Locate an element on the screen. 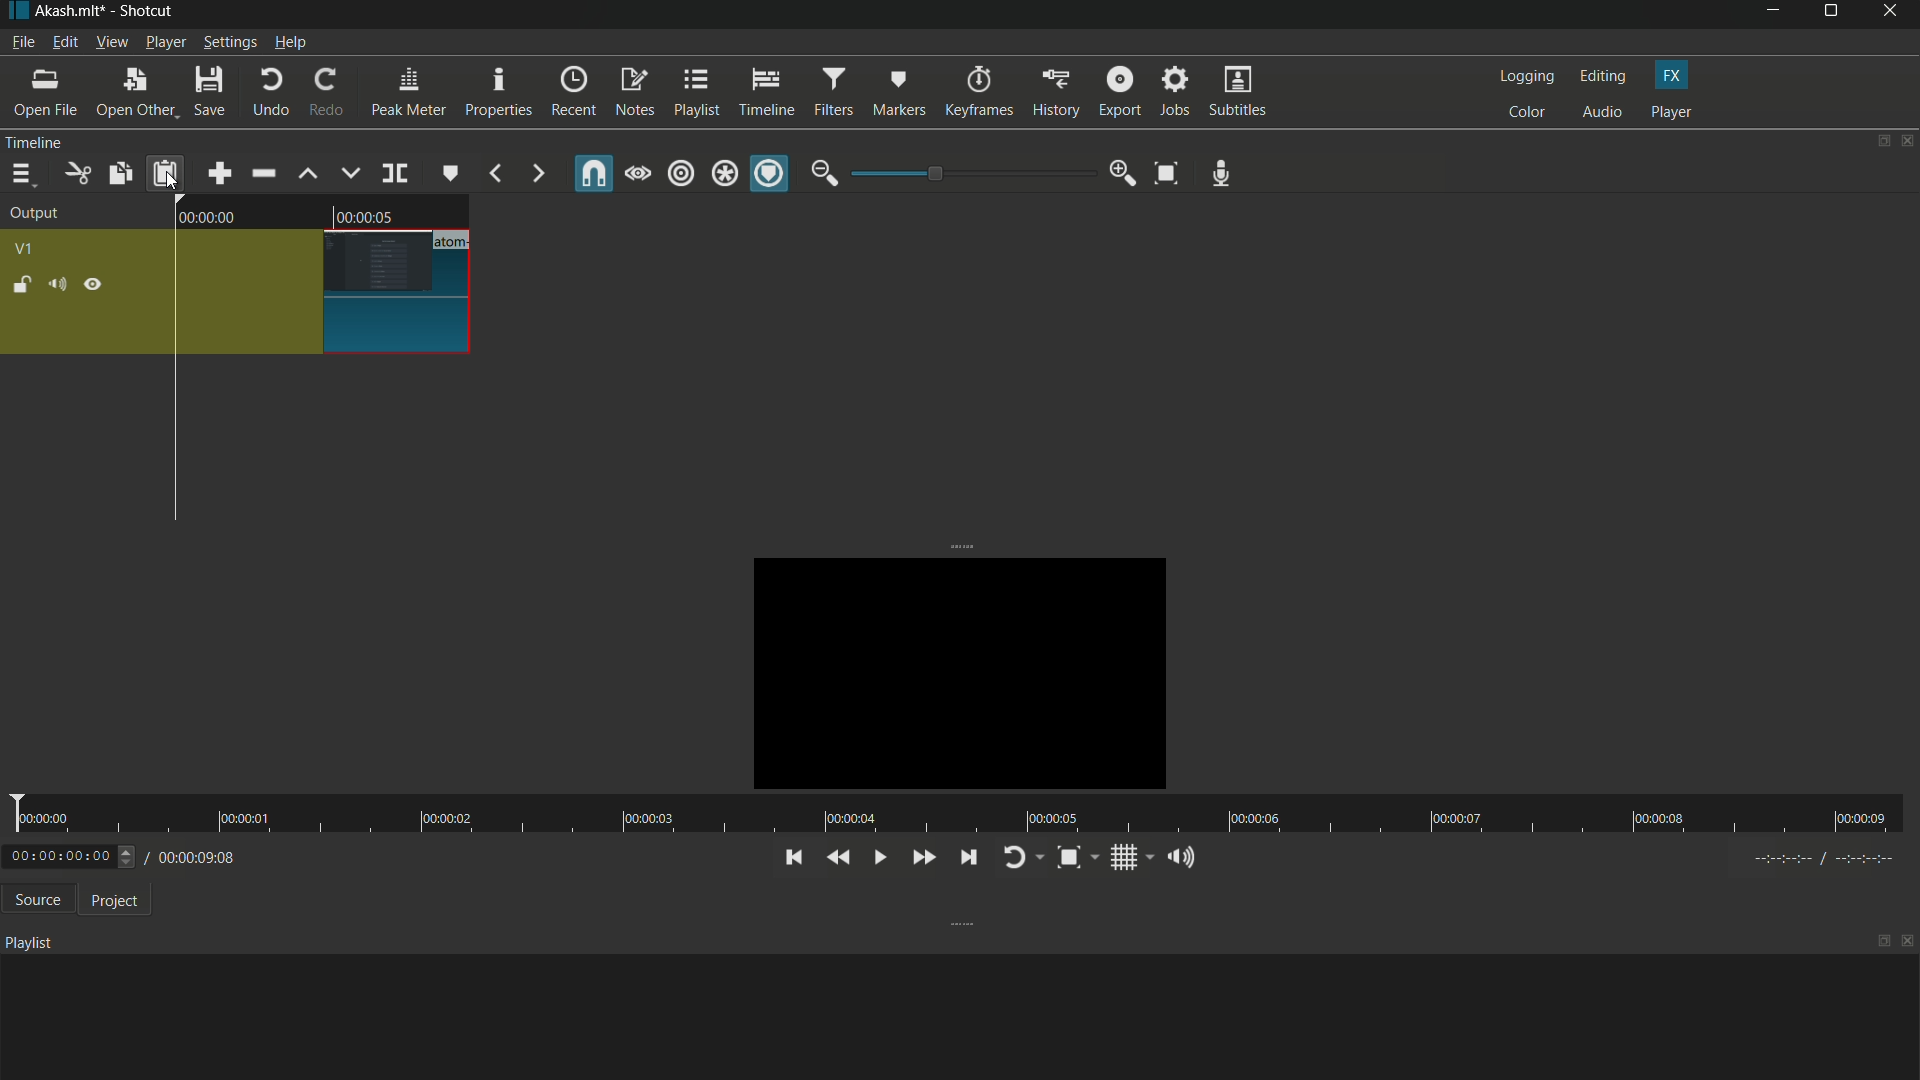 Image resolution: width=1920 pixels, height=1080 pixels. toggle grid is located at coordinates (1130, 857).